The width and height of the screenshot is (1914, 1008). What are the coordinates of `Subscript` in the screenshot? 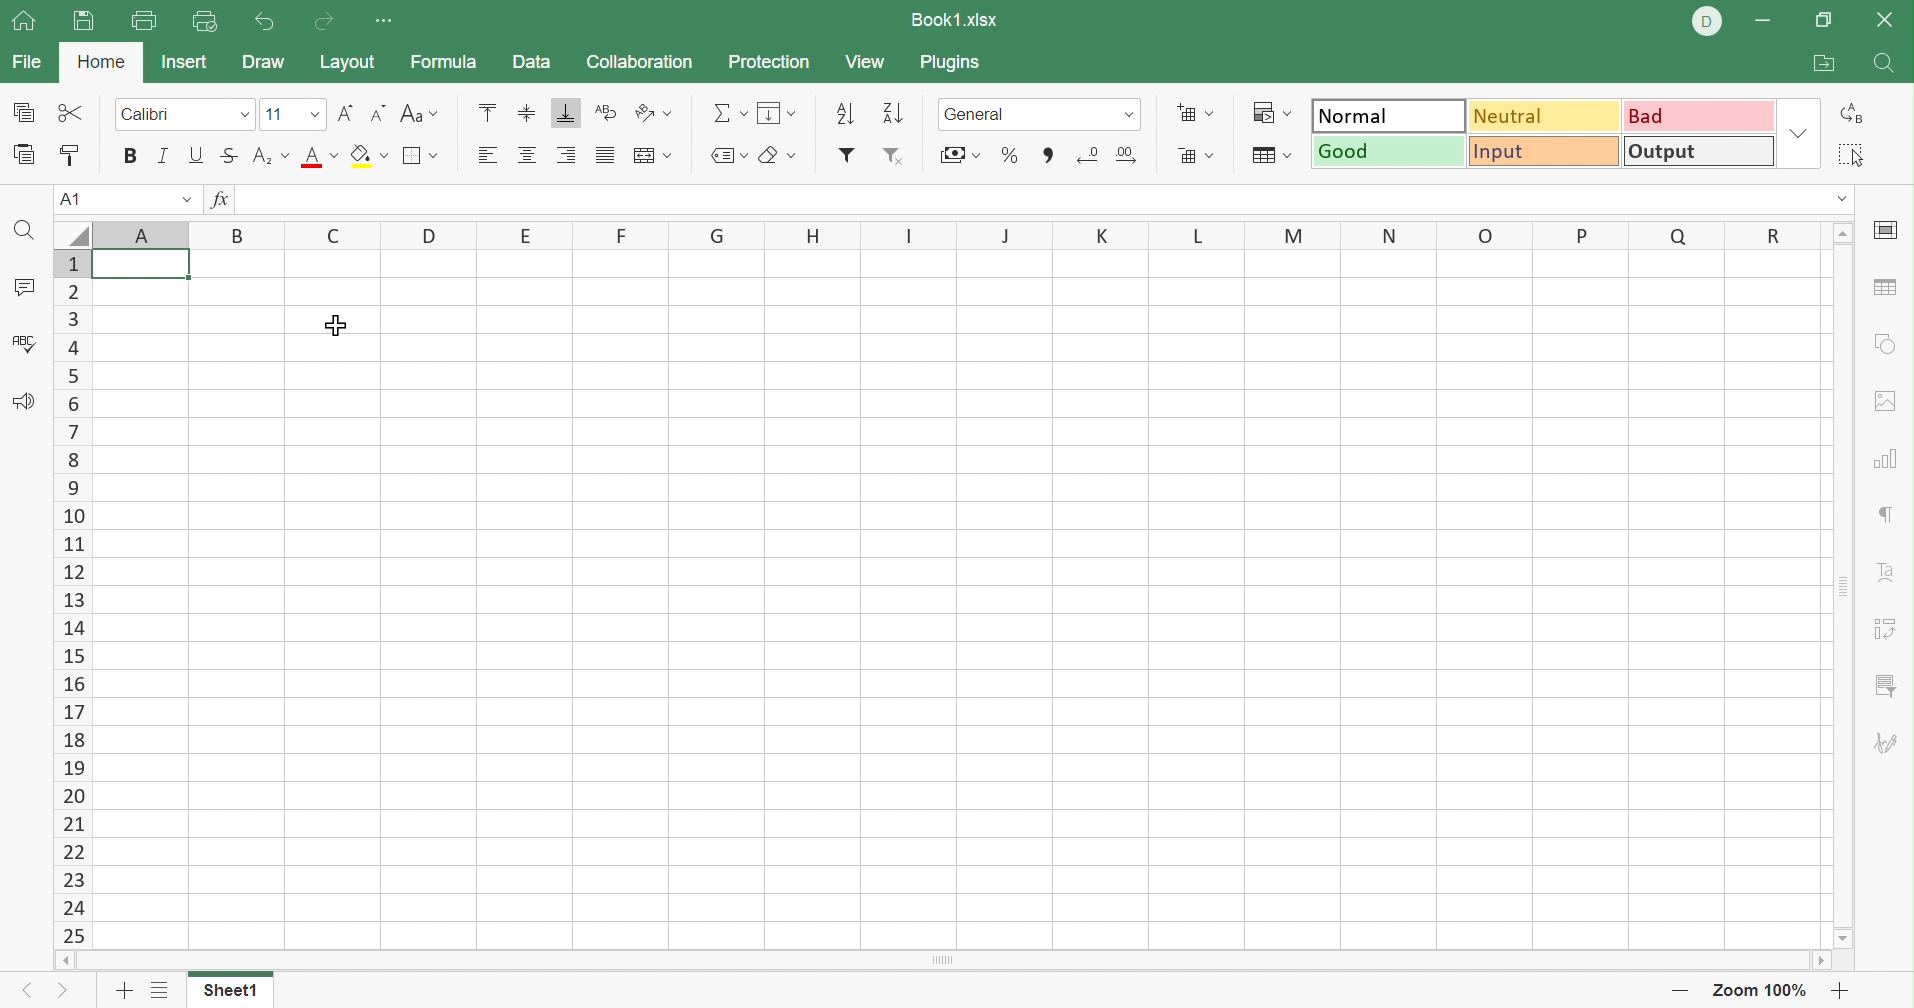 It's located at (269, 154).